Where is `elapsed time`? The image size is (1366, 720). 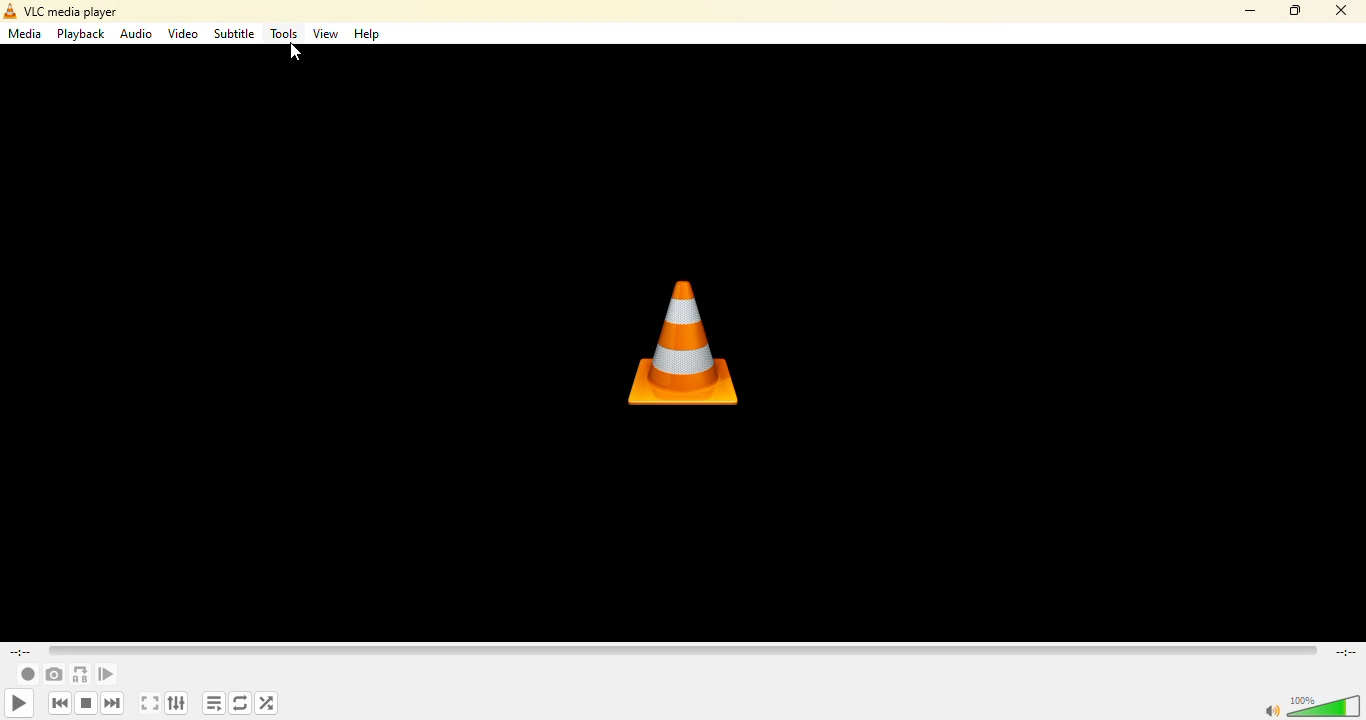
elapsed time is located at coordinates (24, 651).